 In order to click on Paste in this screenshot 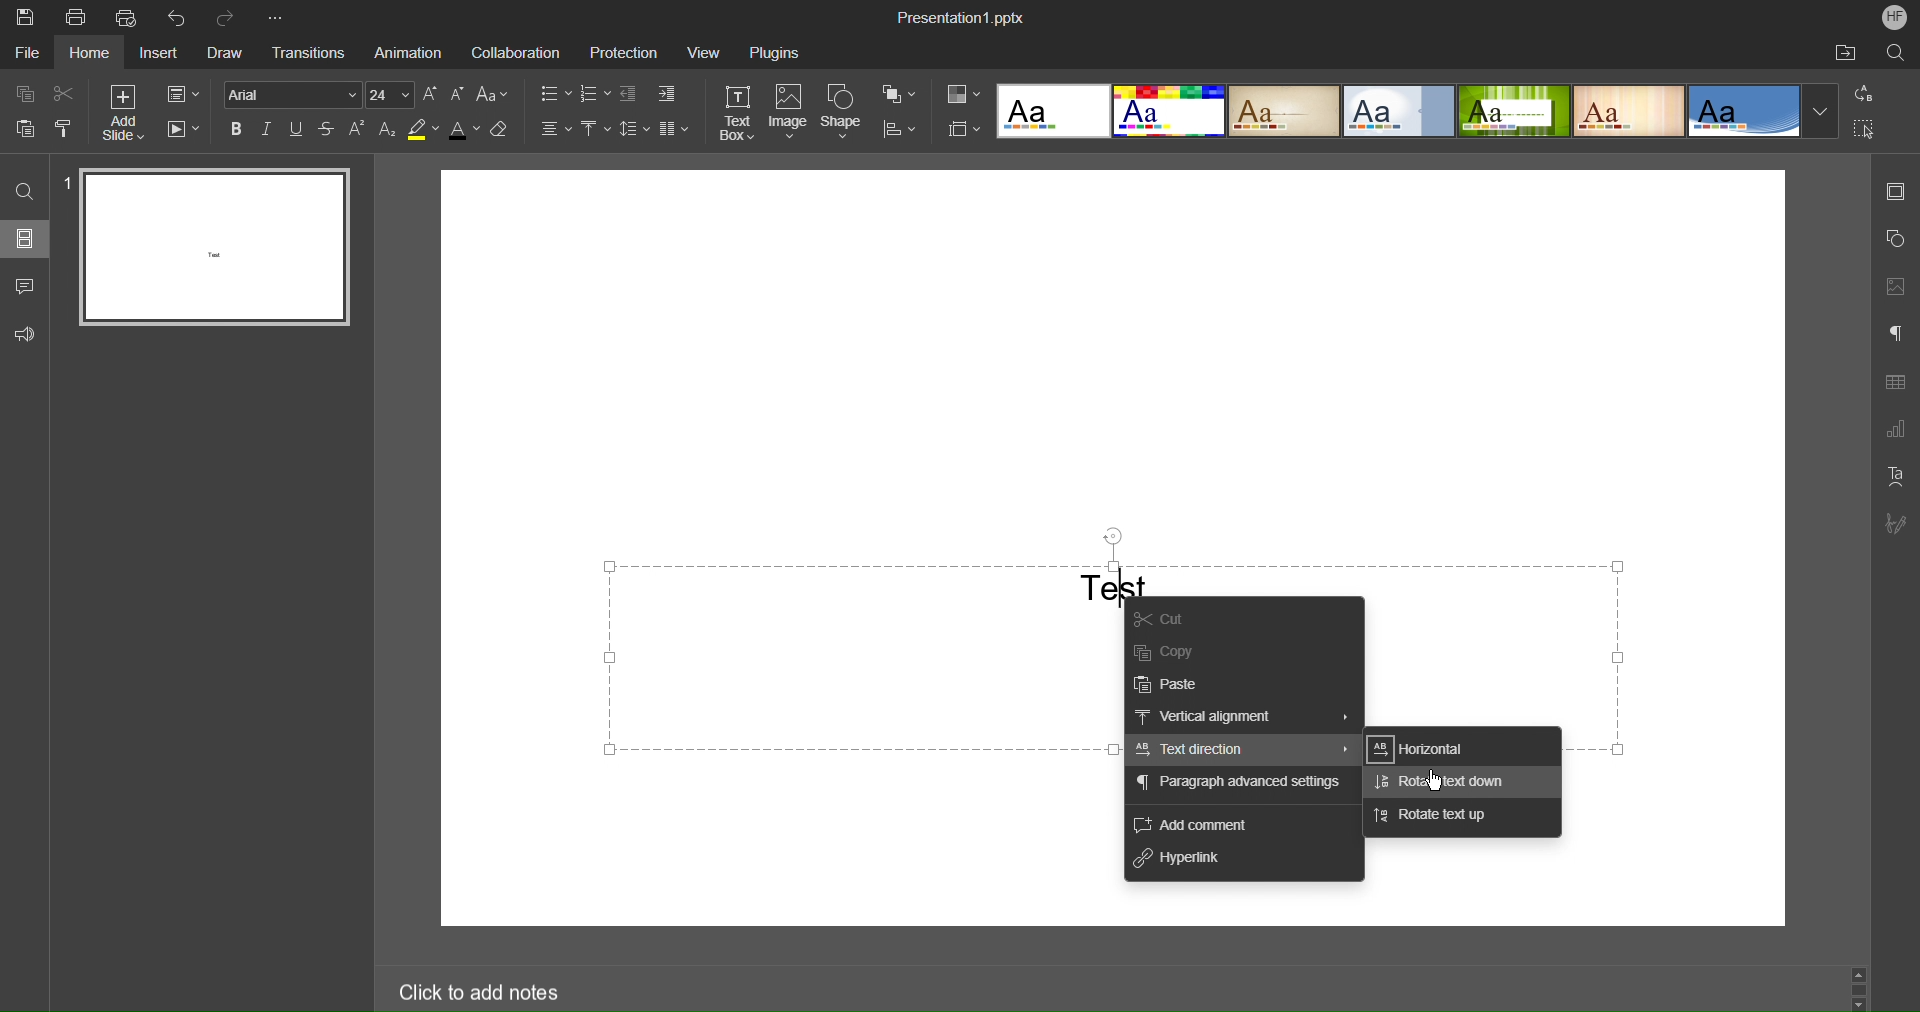, I will do `click(1177, 681)`.